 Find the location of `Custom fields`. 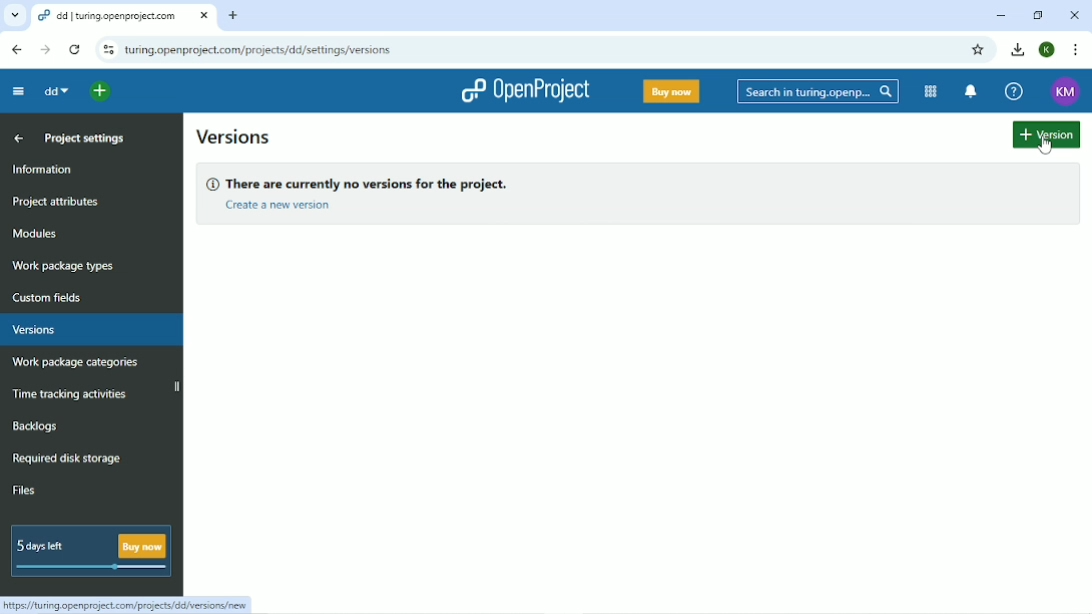

Custom fields is located at coordinates (53, 299).